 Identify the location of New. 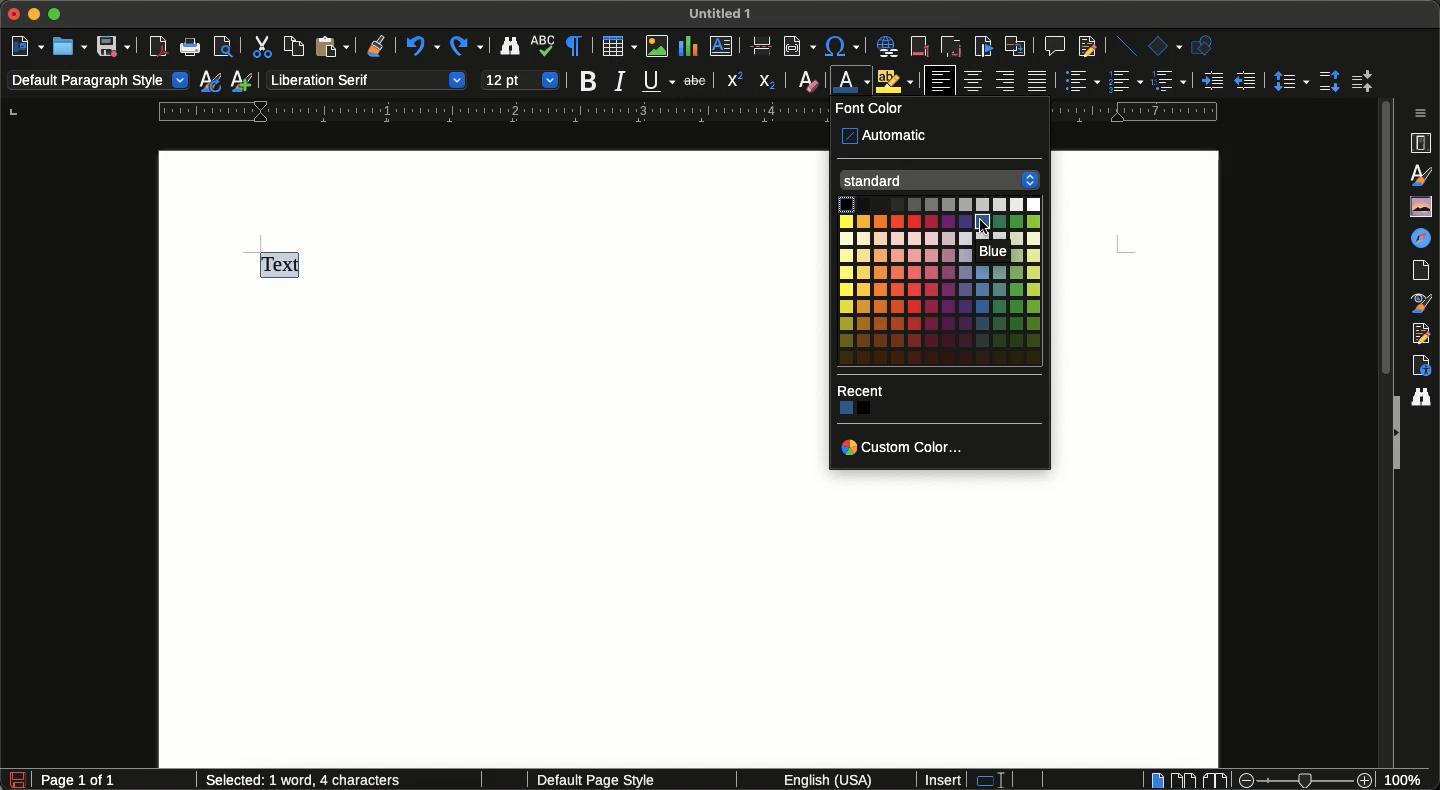
(27, 44).